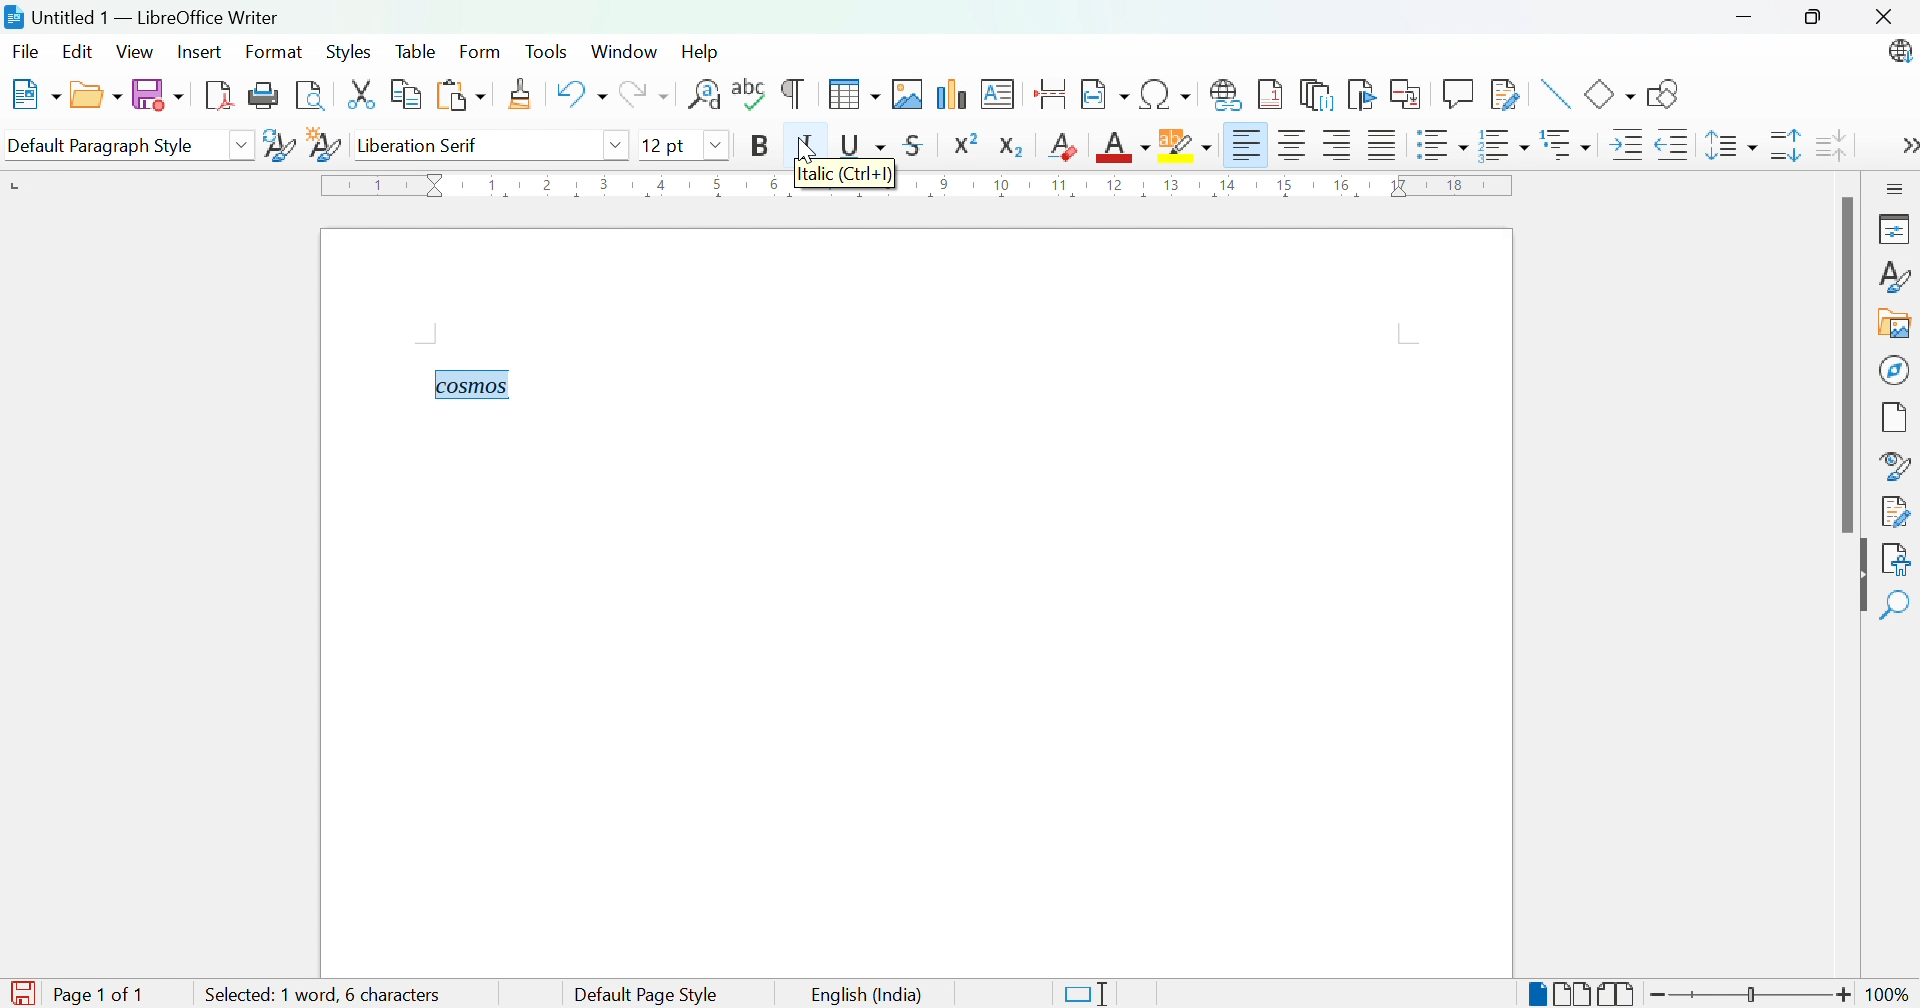  What do you see at coordinates (1618, 994) in the screenshot?
I see `Book view` at bounding box center [1618, 994].